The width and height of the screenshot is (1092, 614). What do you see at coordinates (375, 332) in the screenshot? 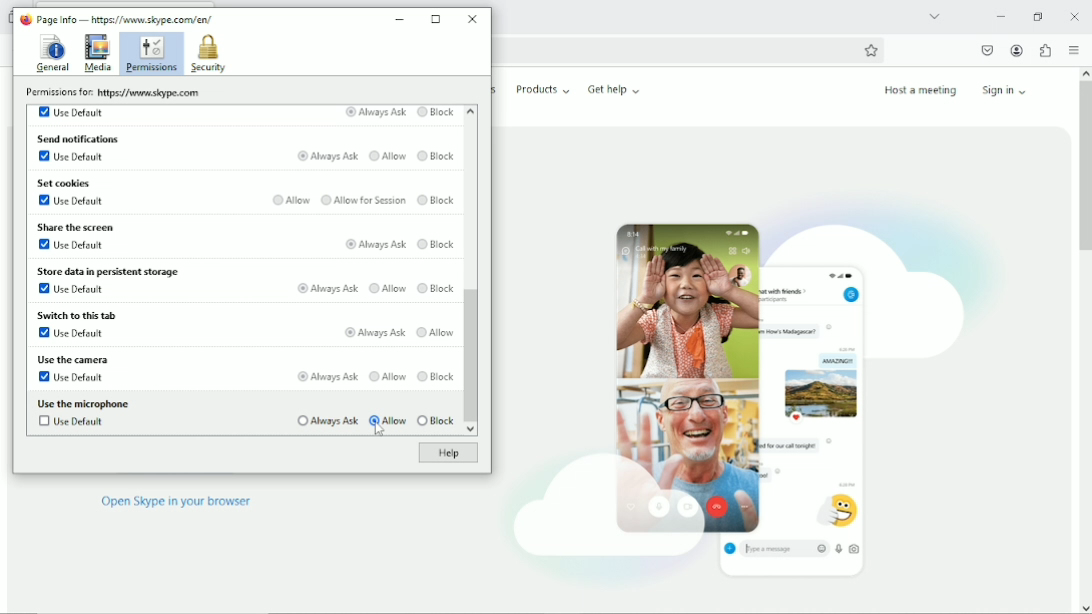
I see `Always ask` at bounding box center [375, 332].